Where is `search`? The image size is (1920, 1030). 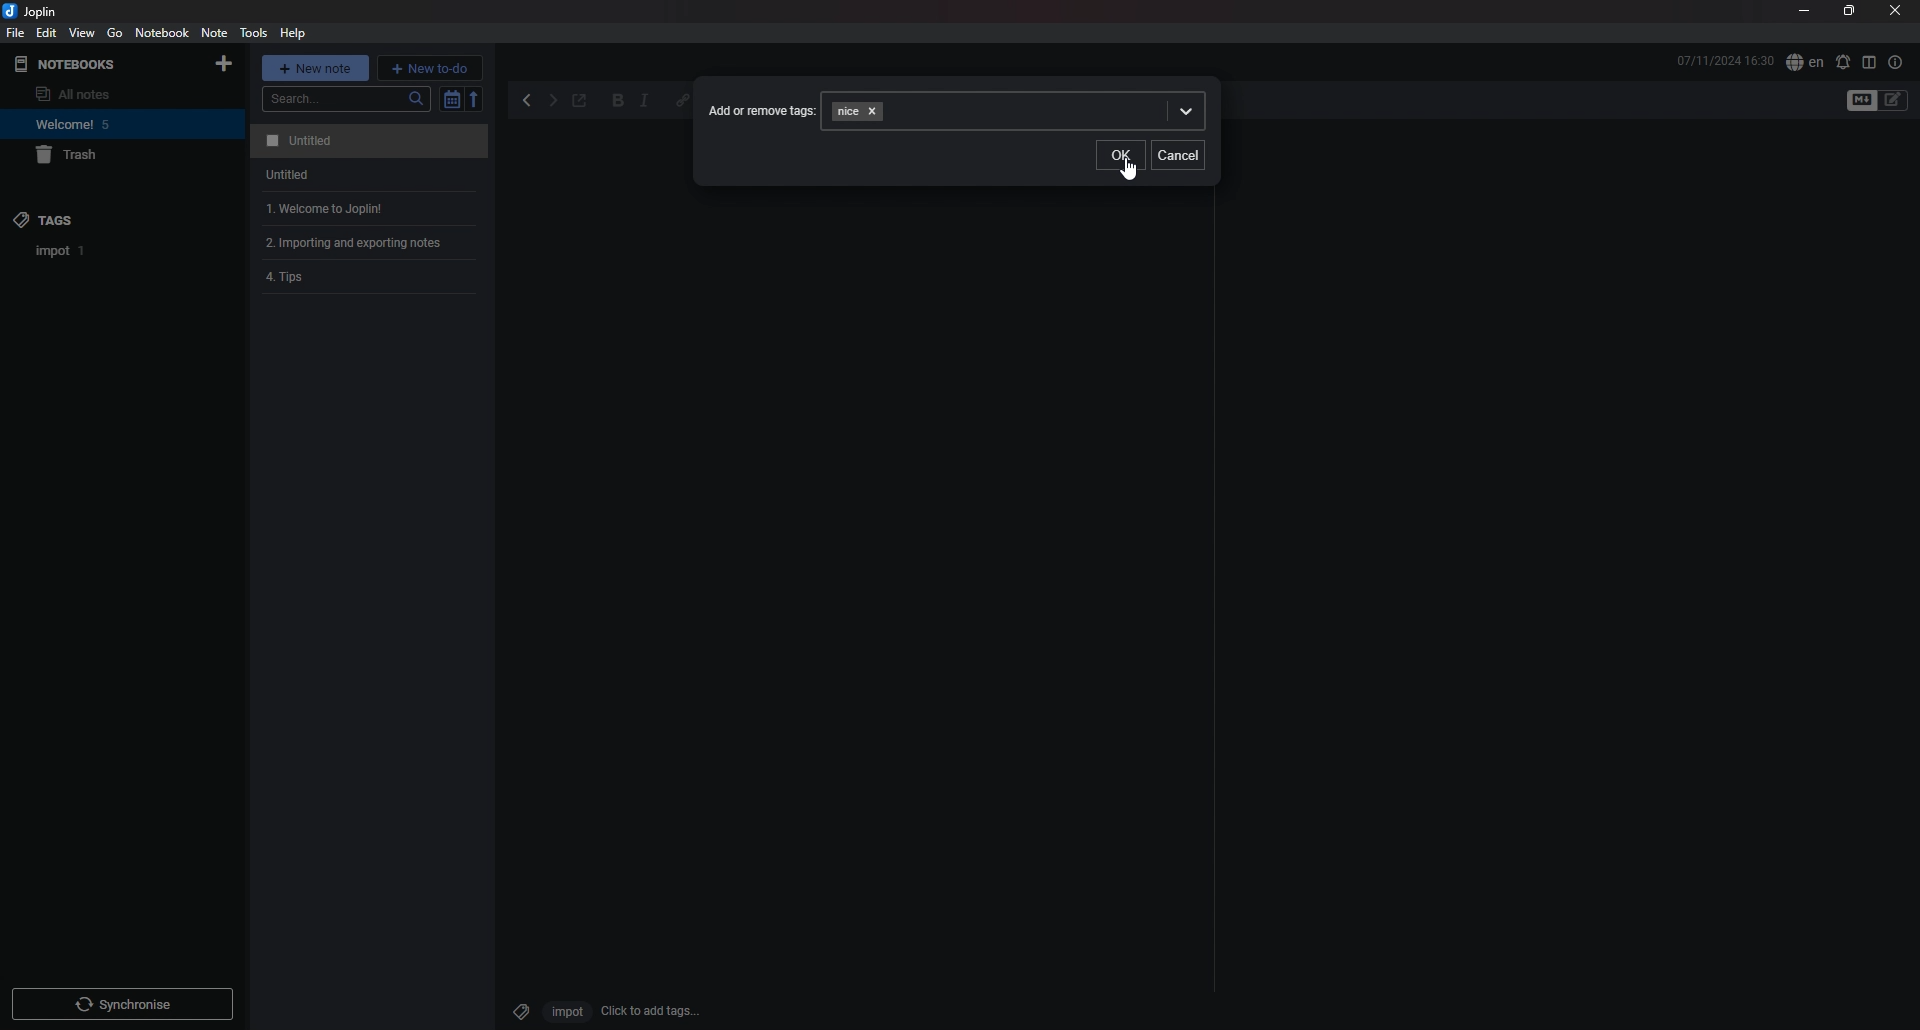
search is located at coordinates (347, 99).